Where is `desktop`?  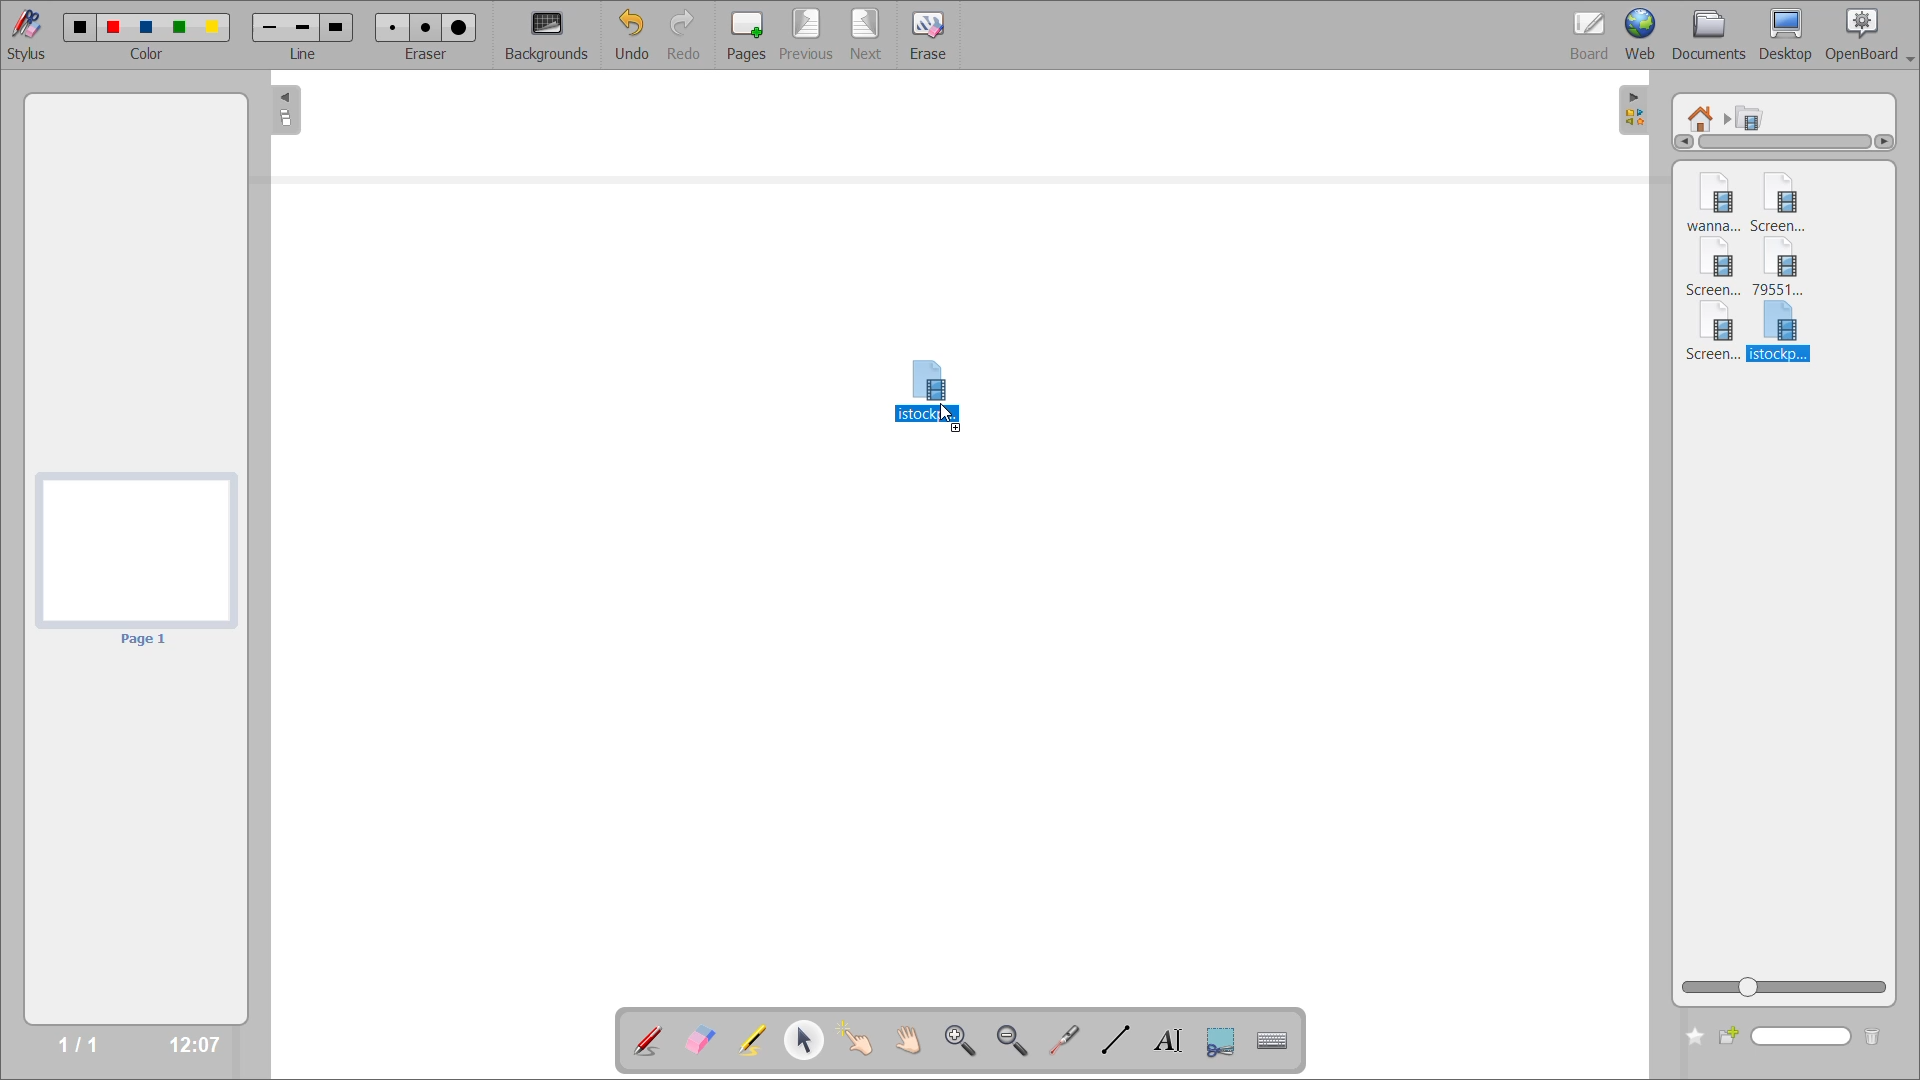 desktop is located at coordinates (1791, 34).